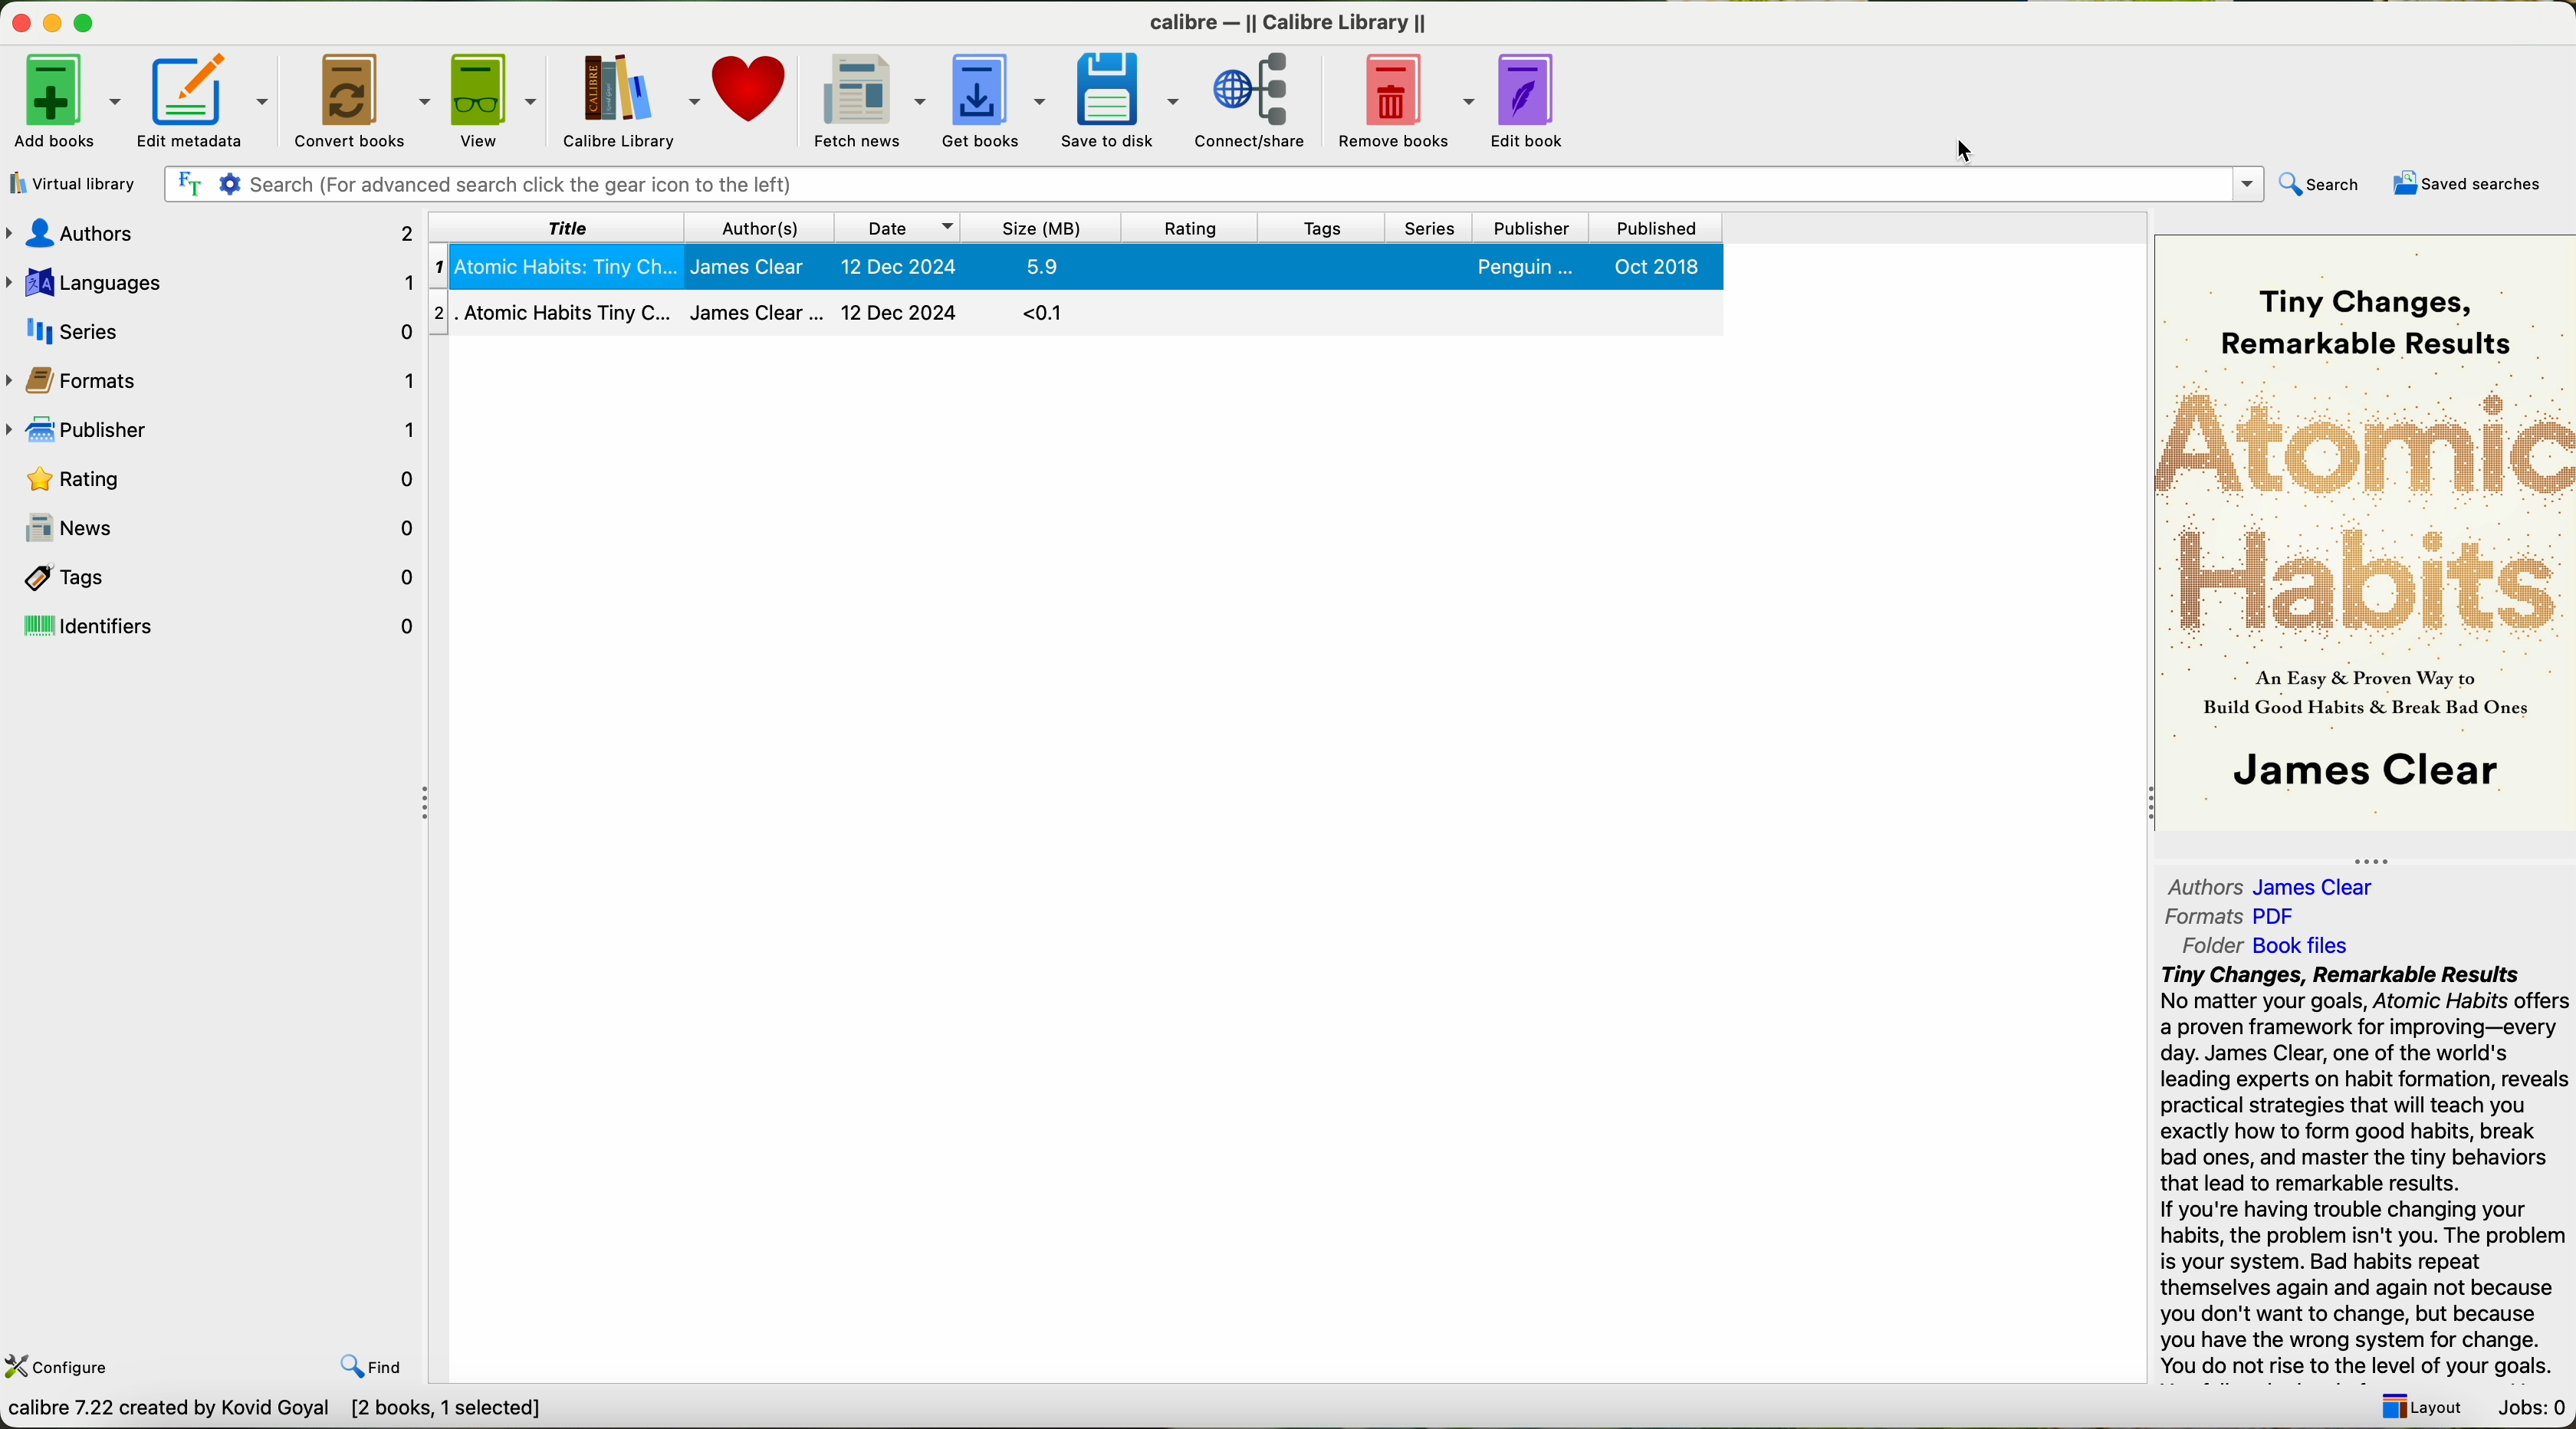 The image size is (2576, 1429). I want to click on remove books, so click(1407, 102).